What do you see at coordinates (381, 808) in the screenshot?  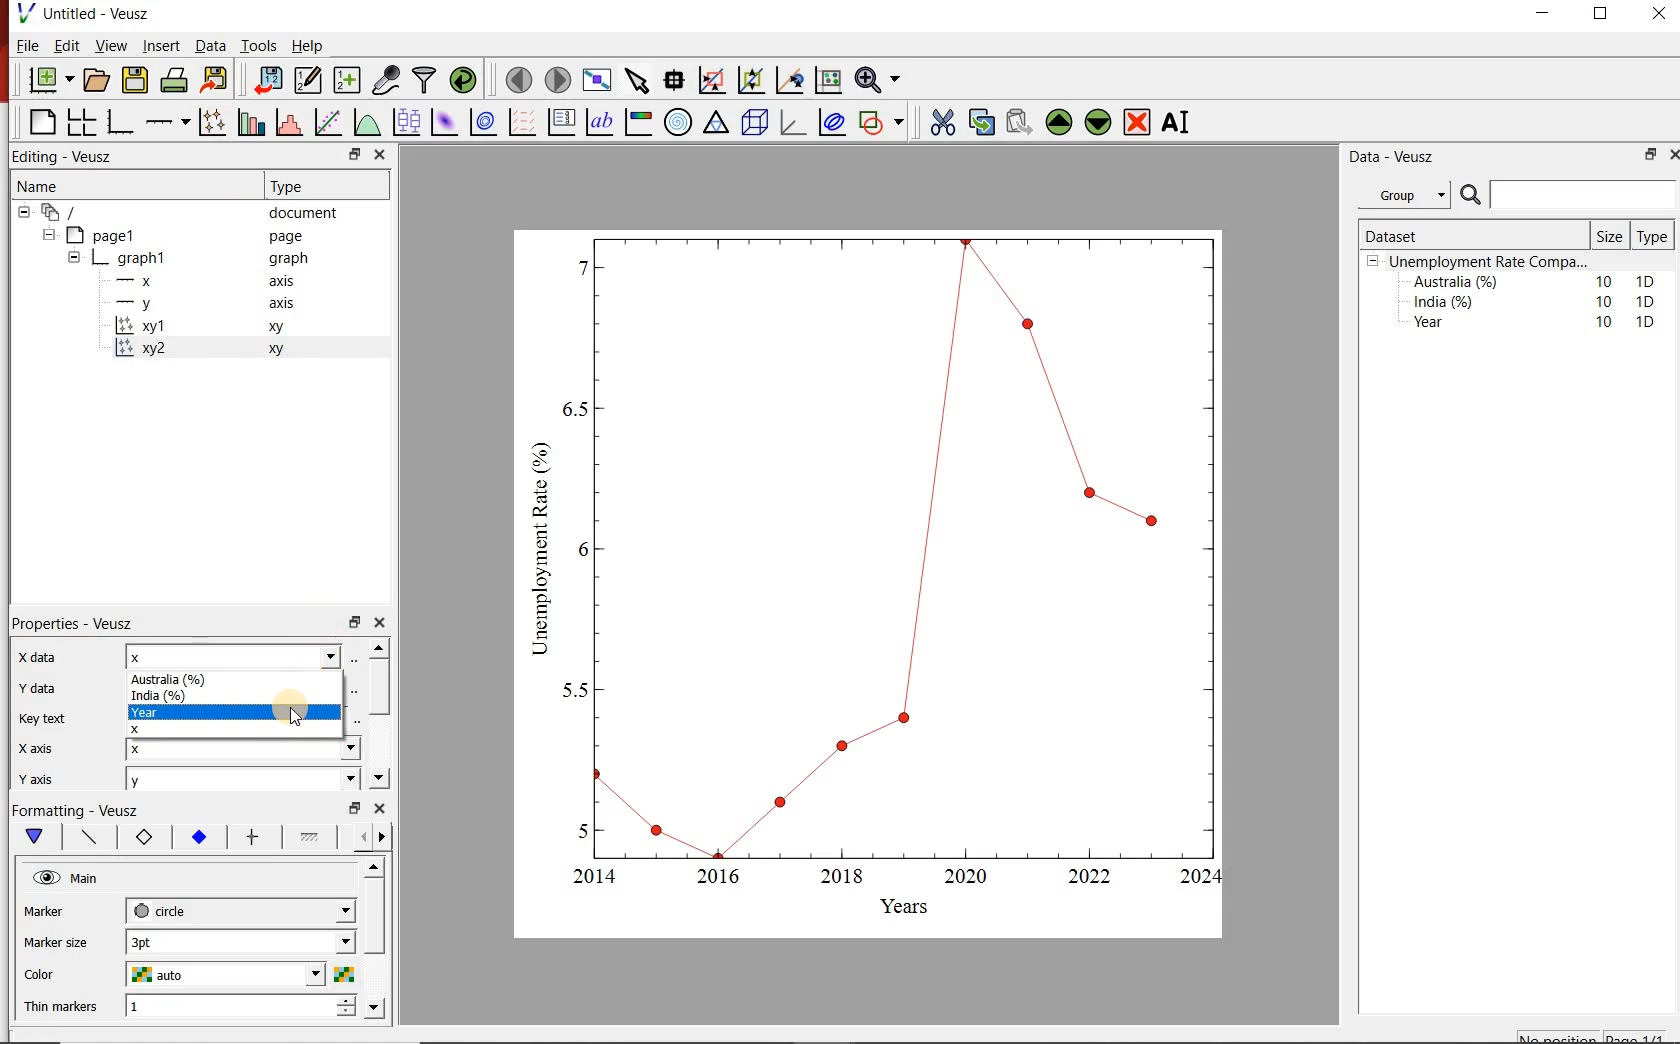 I see `close` at bounding box center [381, 808].